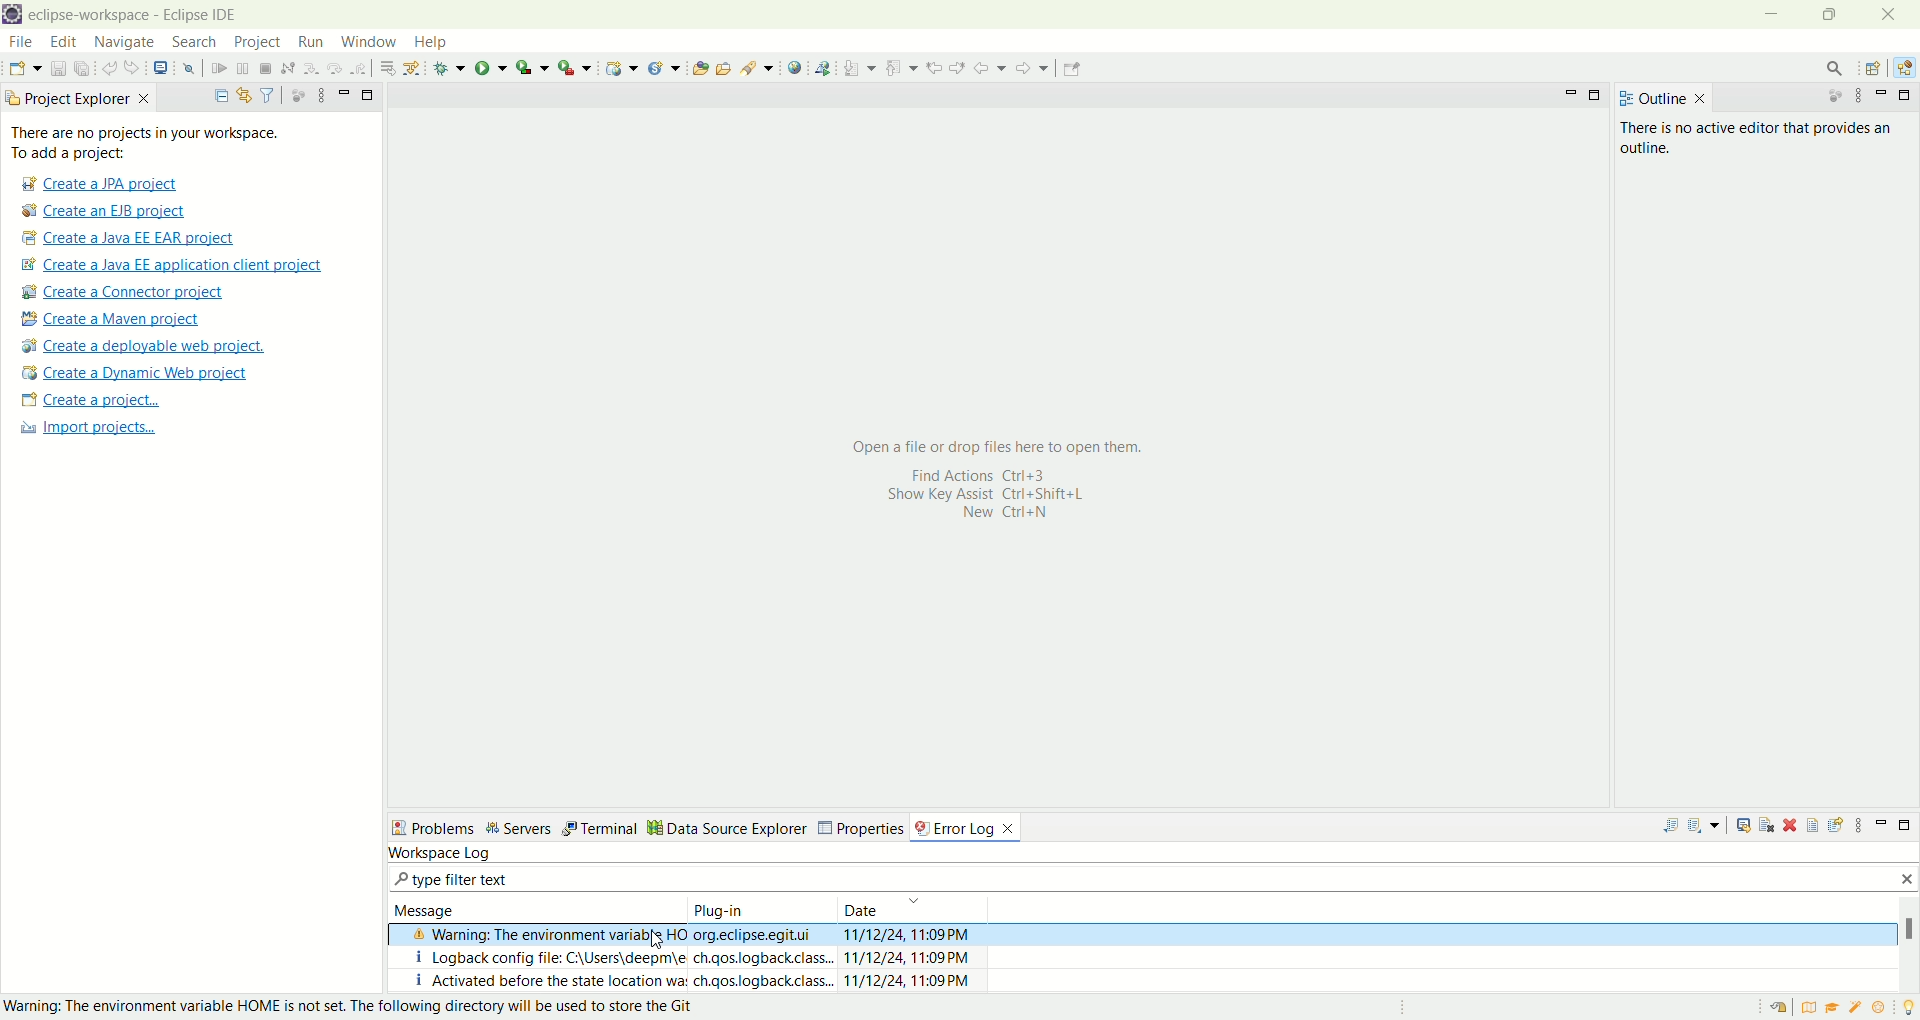 This screenshot has width=1920, height=1020. Describe the element at coordinates (755, 68) in the screenshot. I see `search` at that location.